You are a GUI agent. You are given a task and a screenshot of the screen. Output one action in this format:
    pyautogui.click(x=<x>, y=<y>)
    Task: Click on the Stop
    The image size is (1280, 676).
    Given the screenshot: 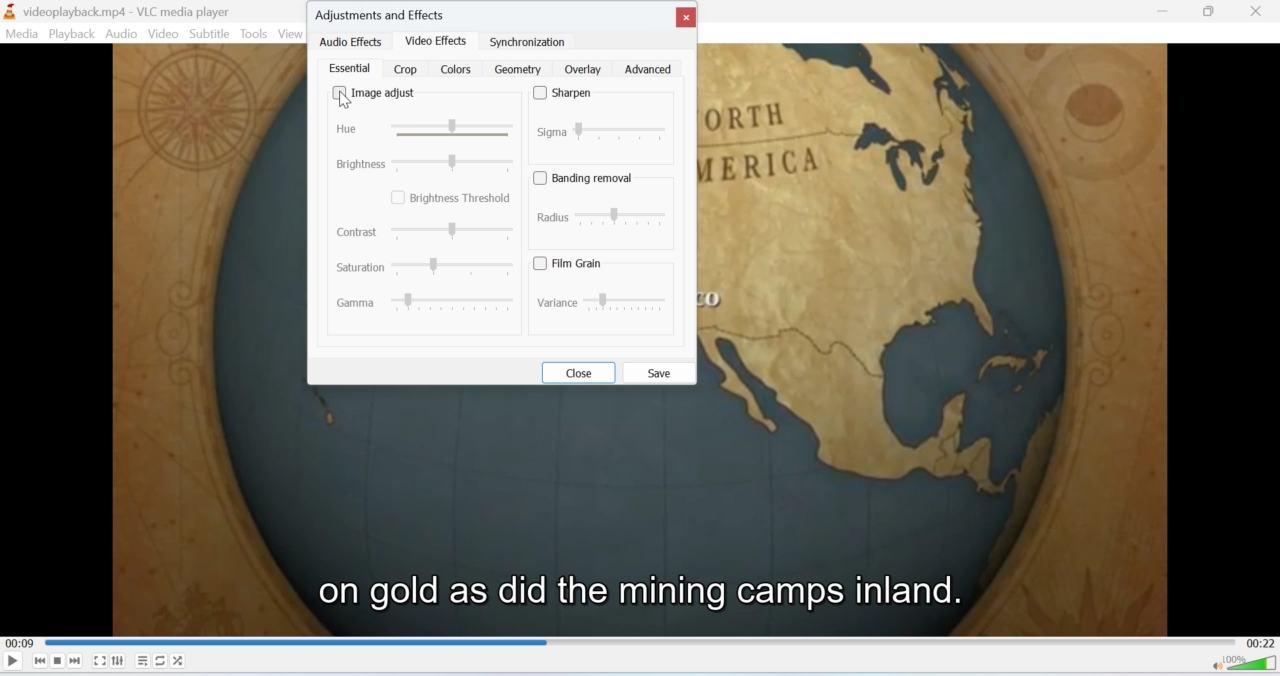 What is the action you would take?
    pyautogui.click(x=58, y=662)
    